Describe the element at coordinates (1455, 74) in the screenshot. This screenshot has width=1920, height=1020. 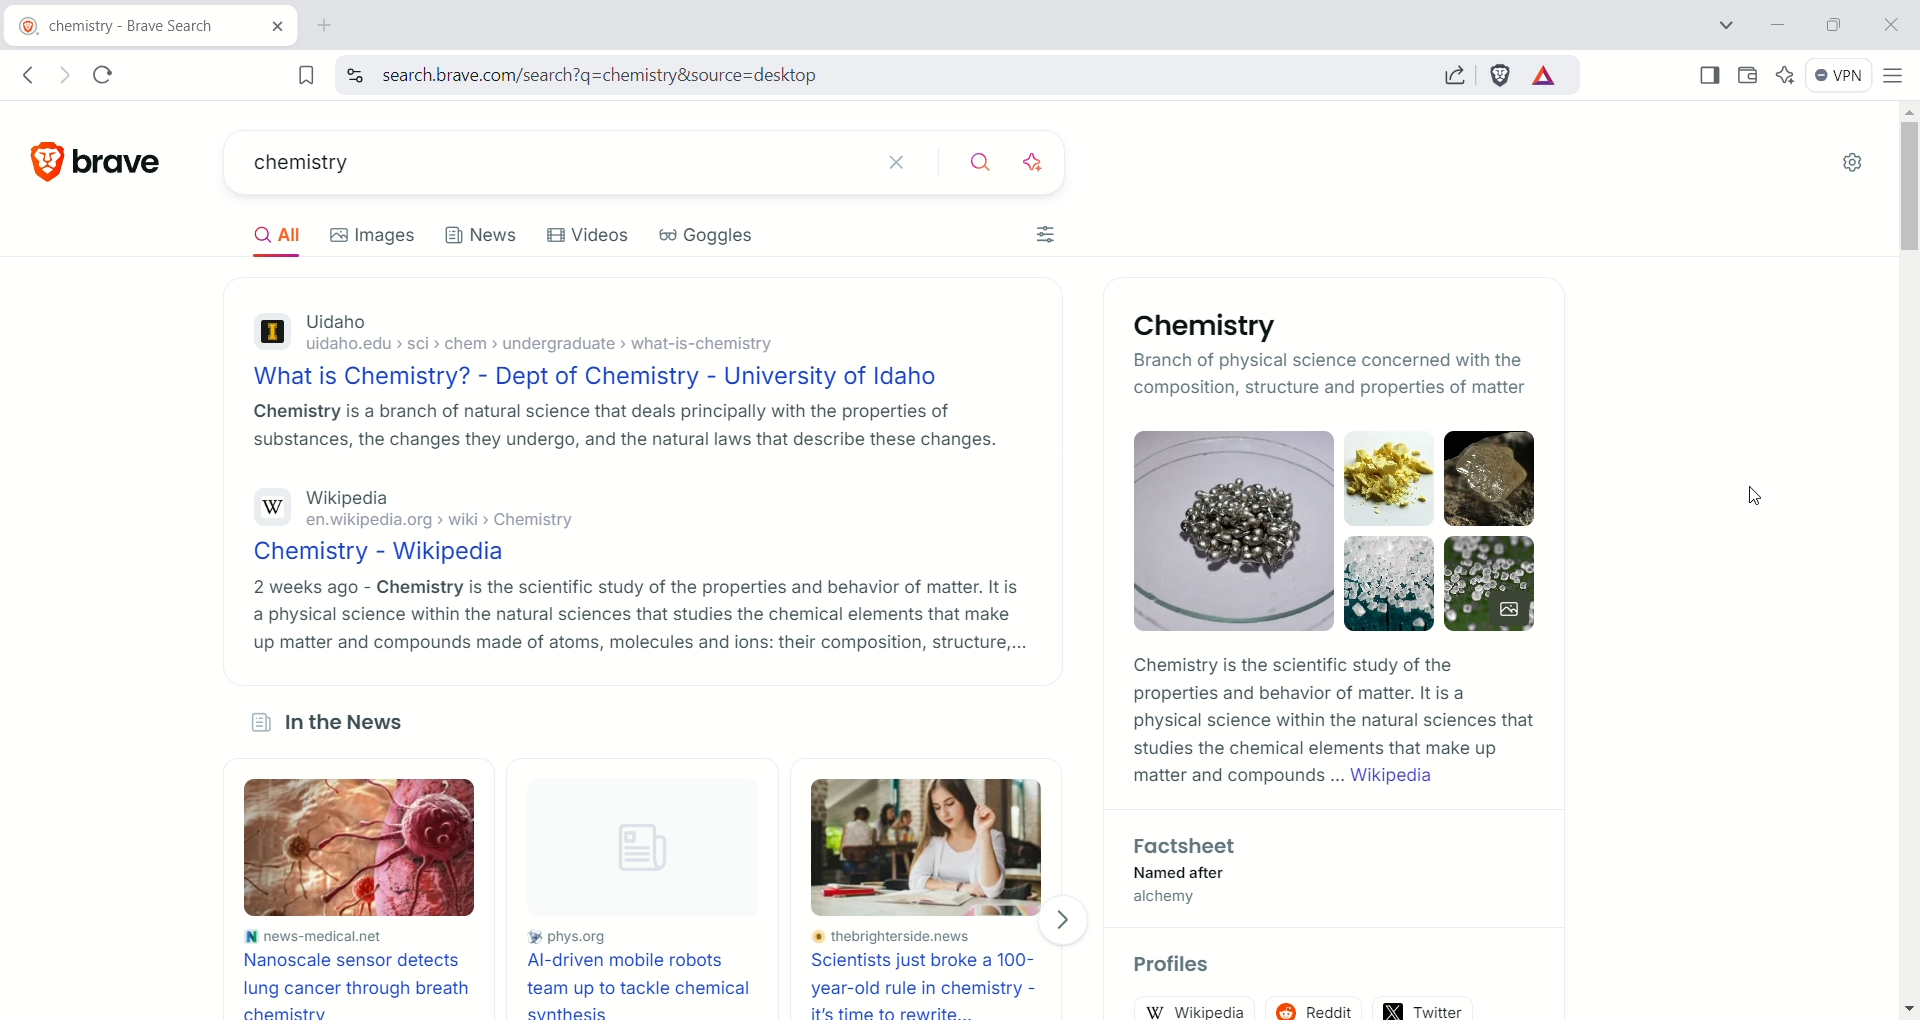
I see `share this page` at that location.